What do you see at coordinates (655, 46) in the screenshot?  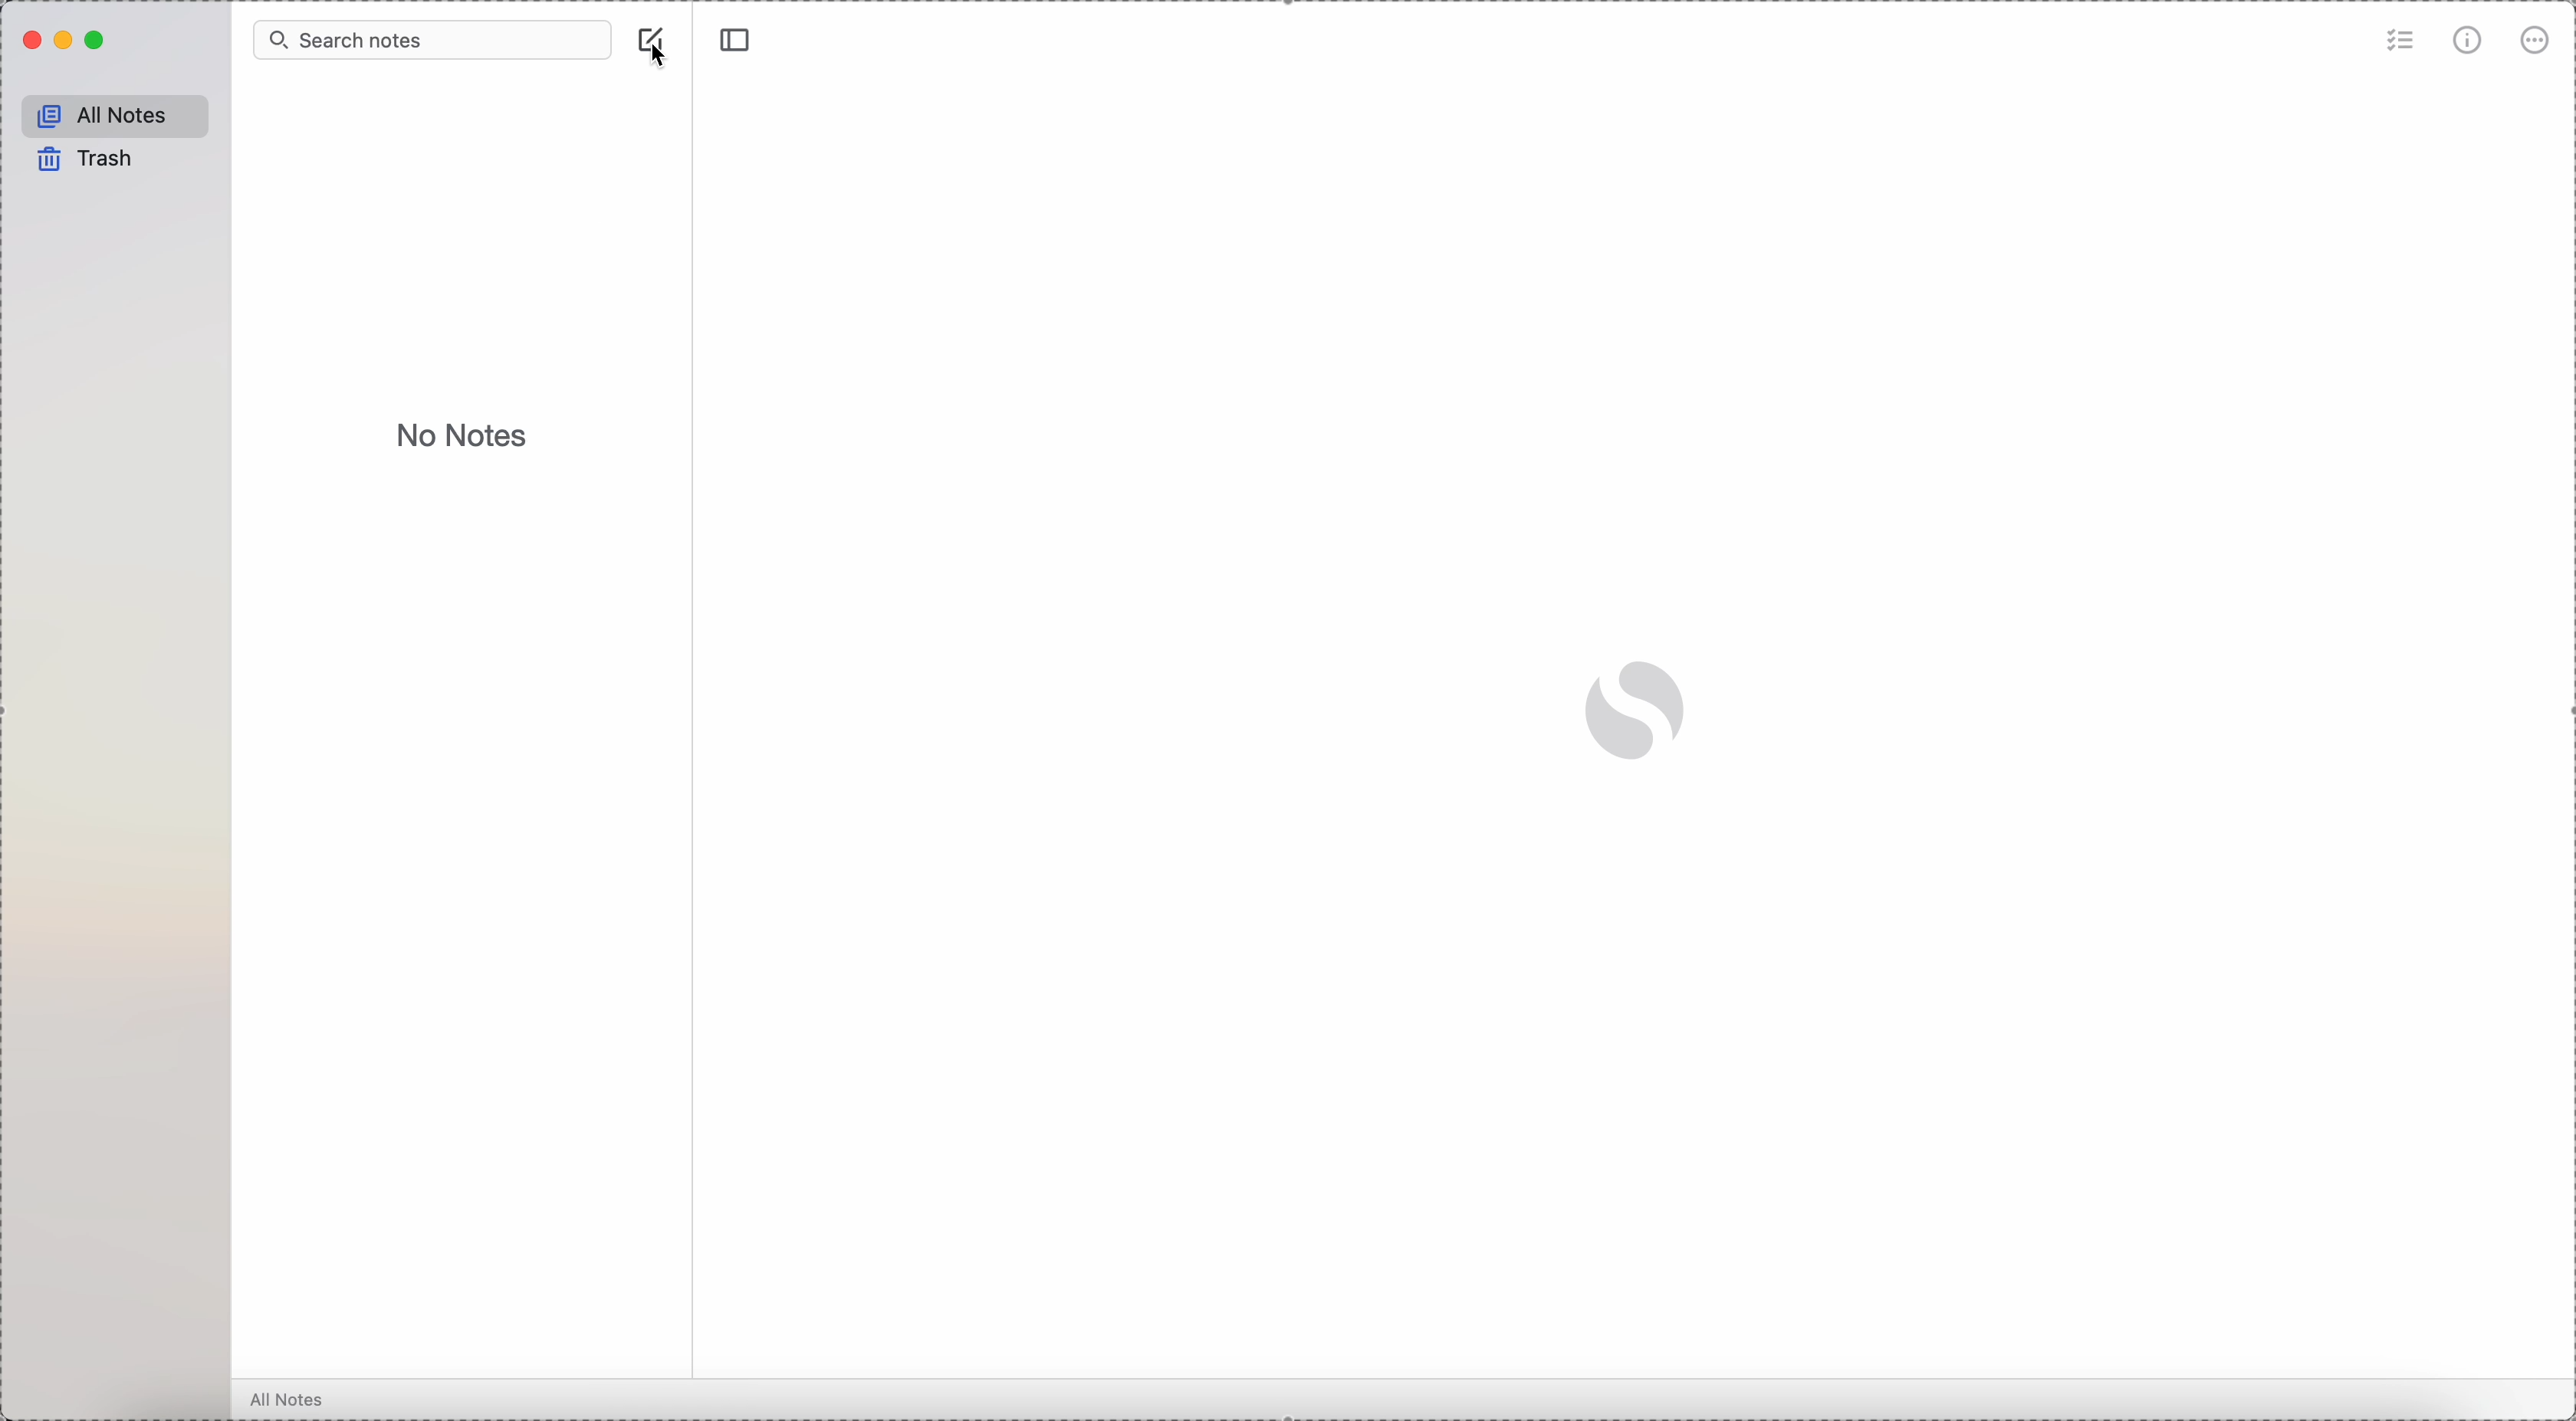 I see `create note` at bounding box center [655, 46].